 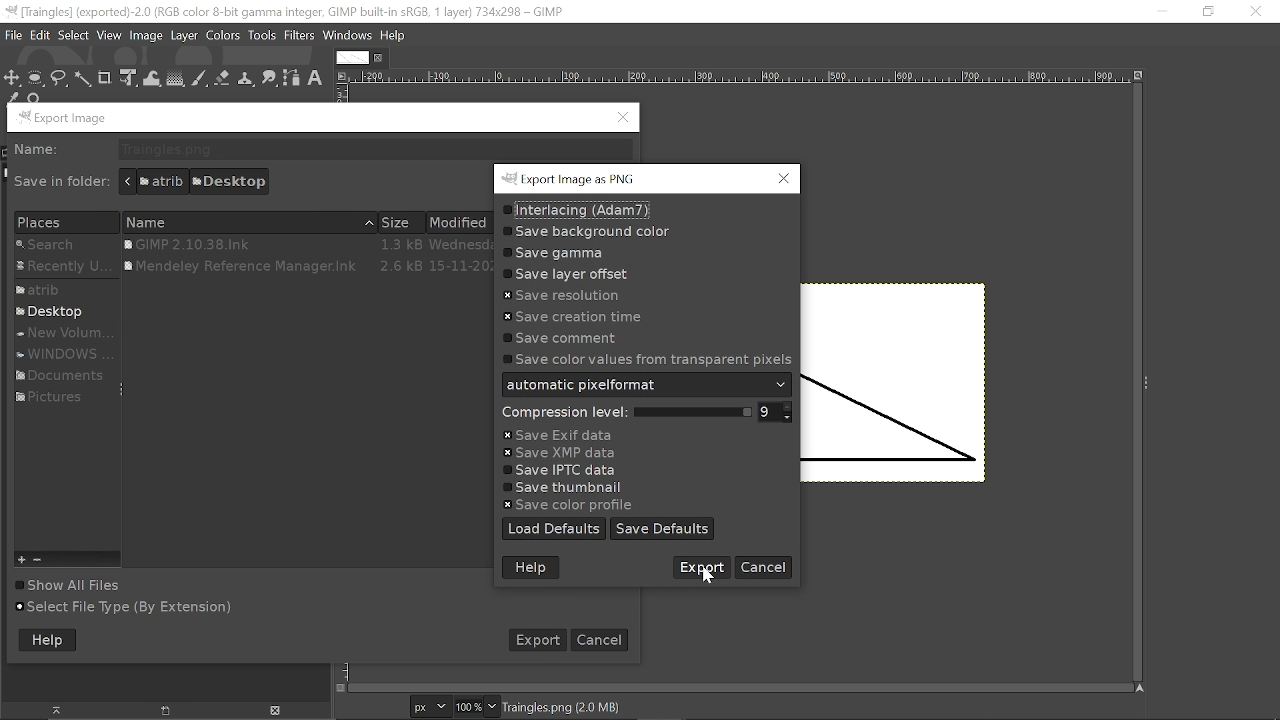 What do you see at coordinates (699, 566) in the screenshot?
I see `Cancel` at bounding box center [699, 566].